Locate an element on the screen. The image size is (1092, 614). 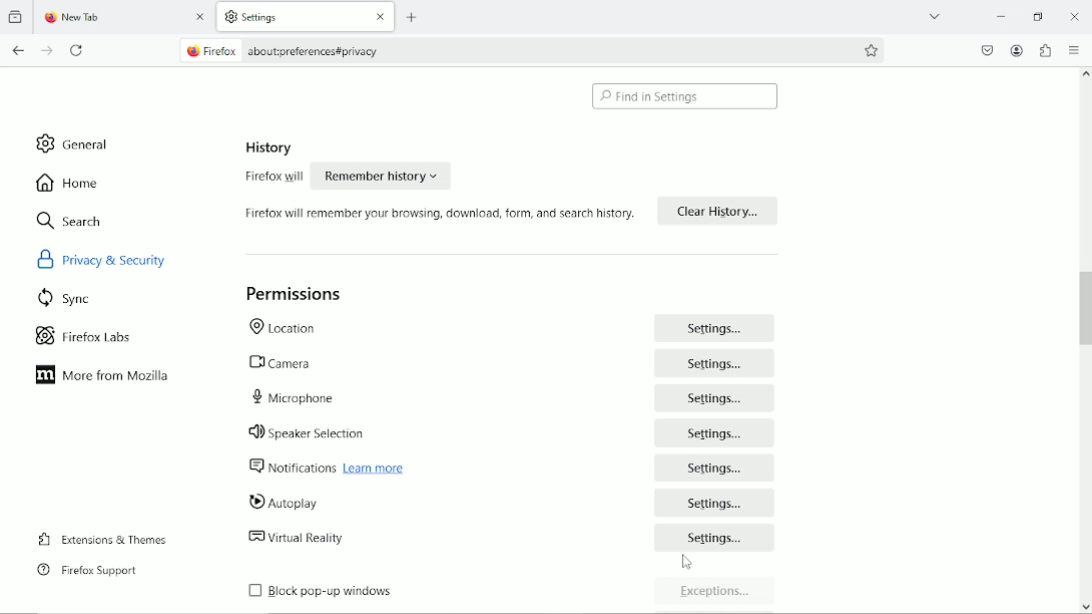
extensions is located at coordinates (1045, 50).